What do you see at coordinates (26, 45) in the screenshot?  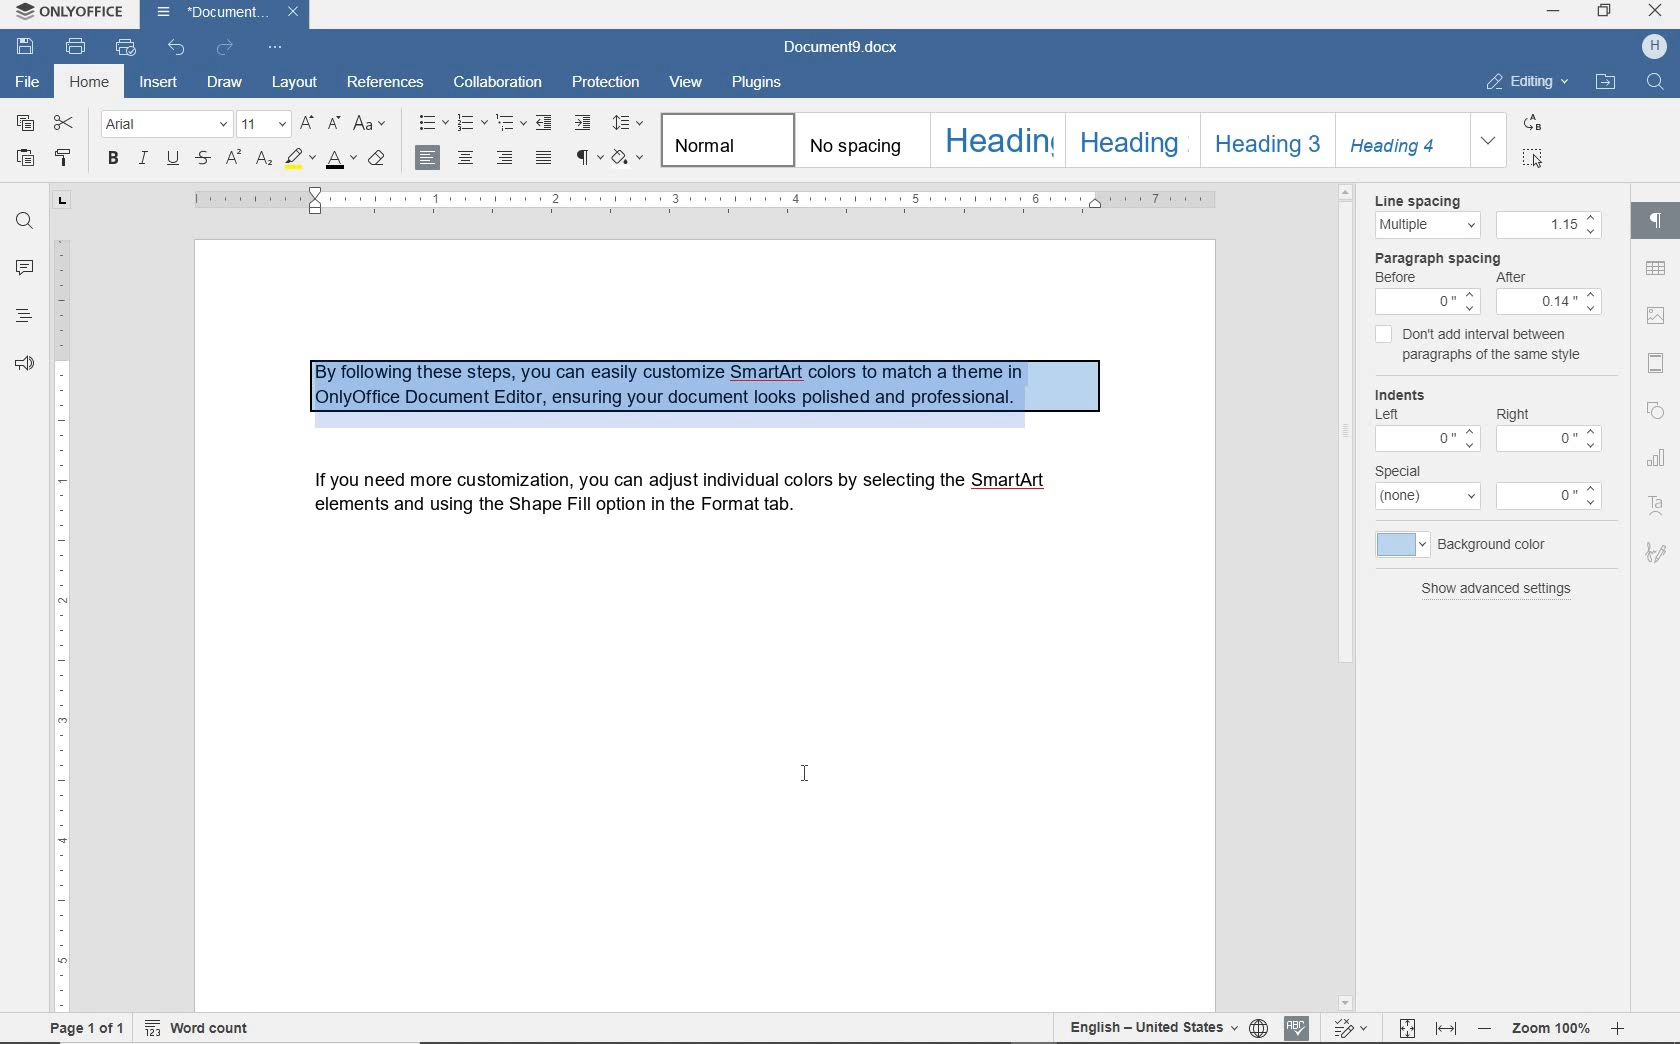 I see `save` at bounding box center [26, 45].